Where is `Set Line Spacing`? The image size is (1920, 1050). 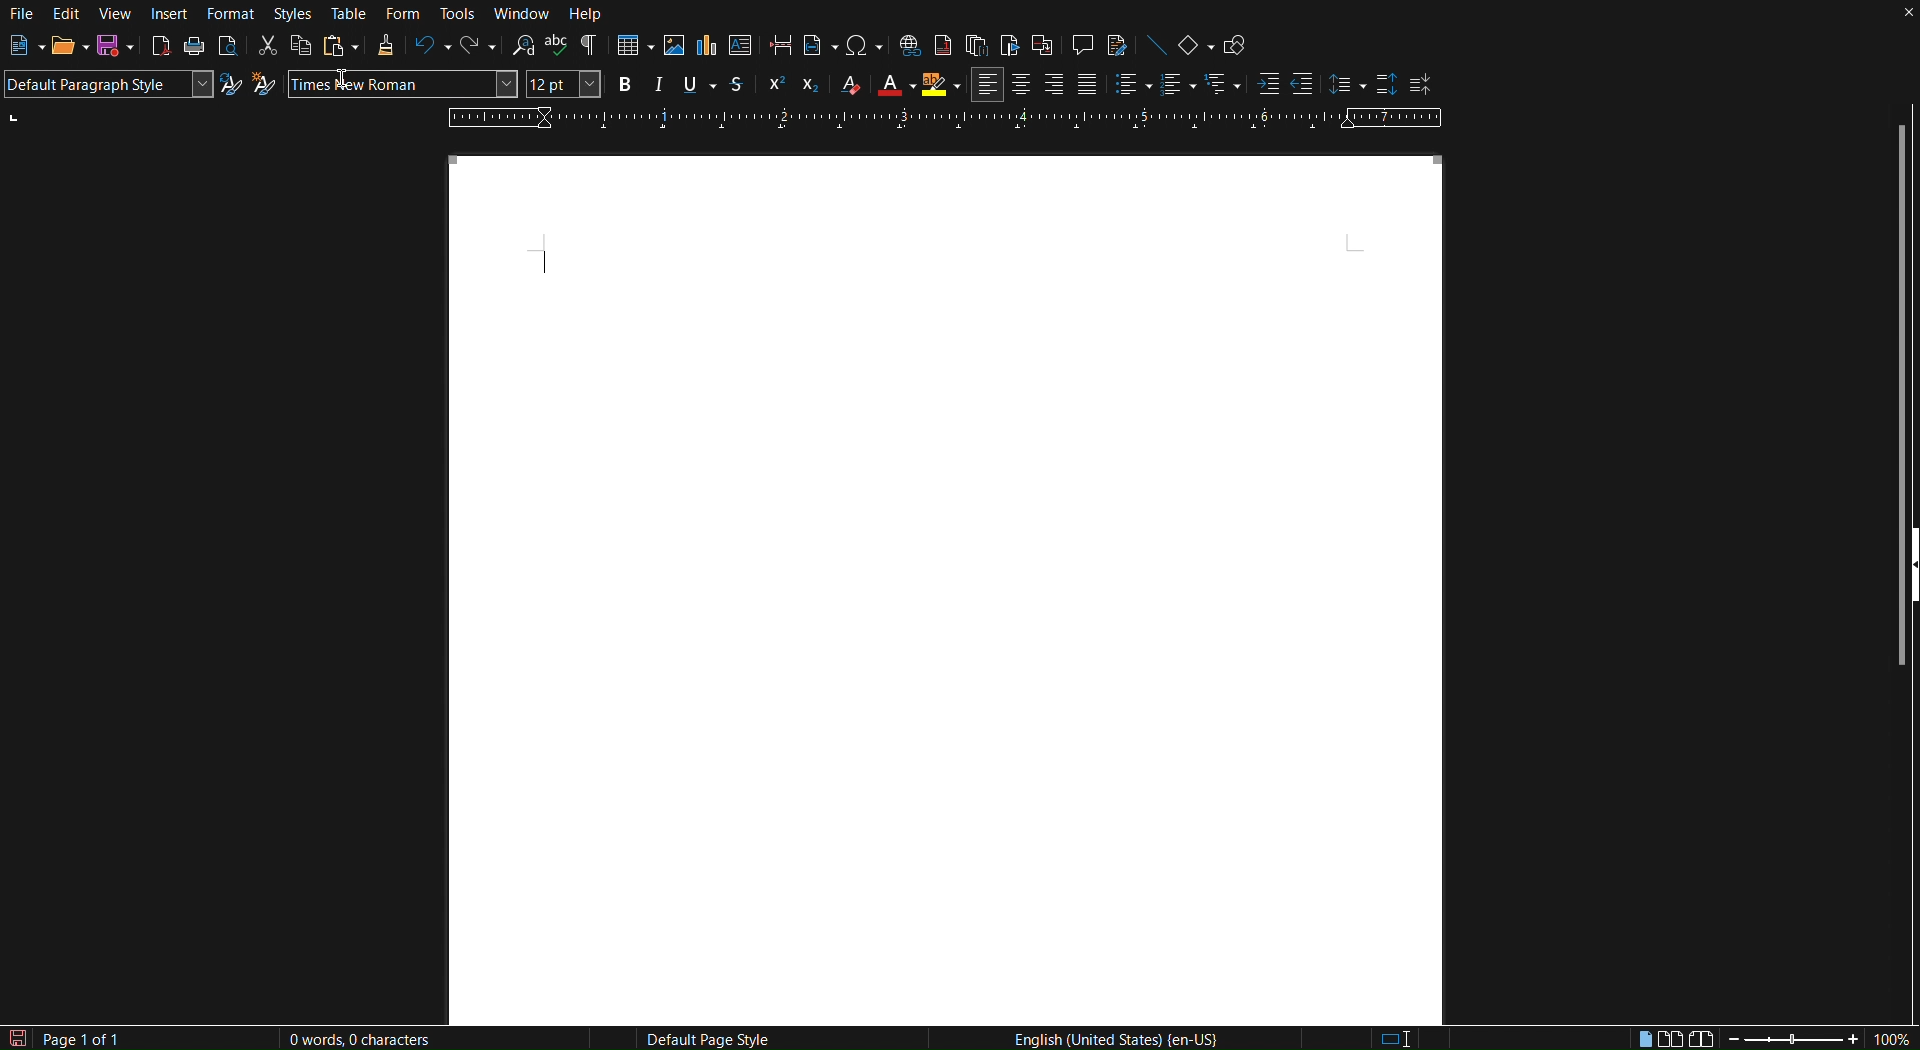
Set Line Spacing is located at coordinates (1346, 86).